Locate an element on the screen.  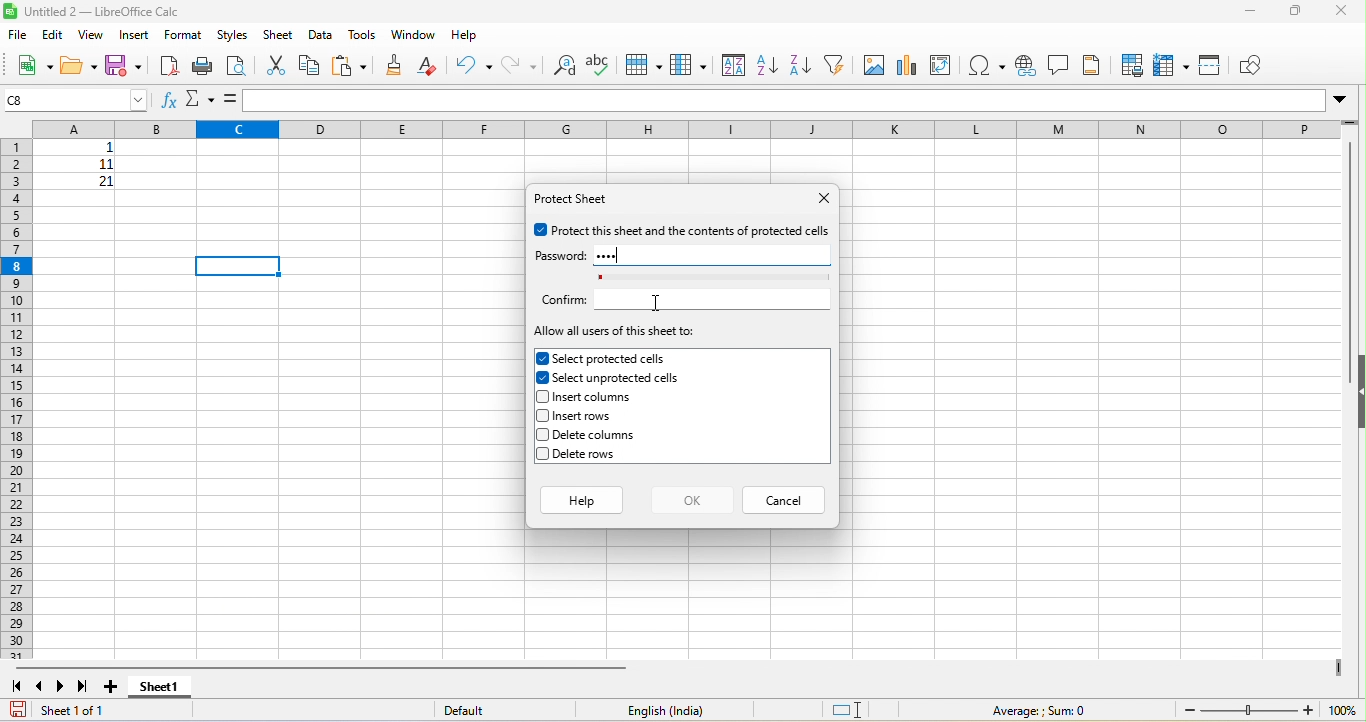
sort ascending is located at coordinates (766, 65).